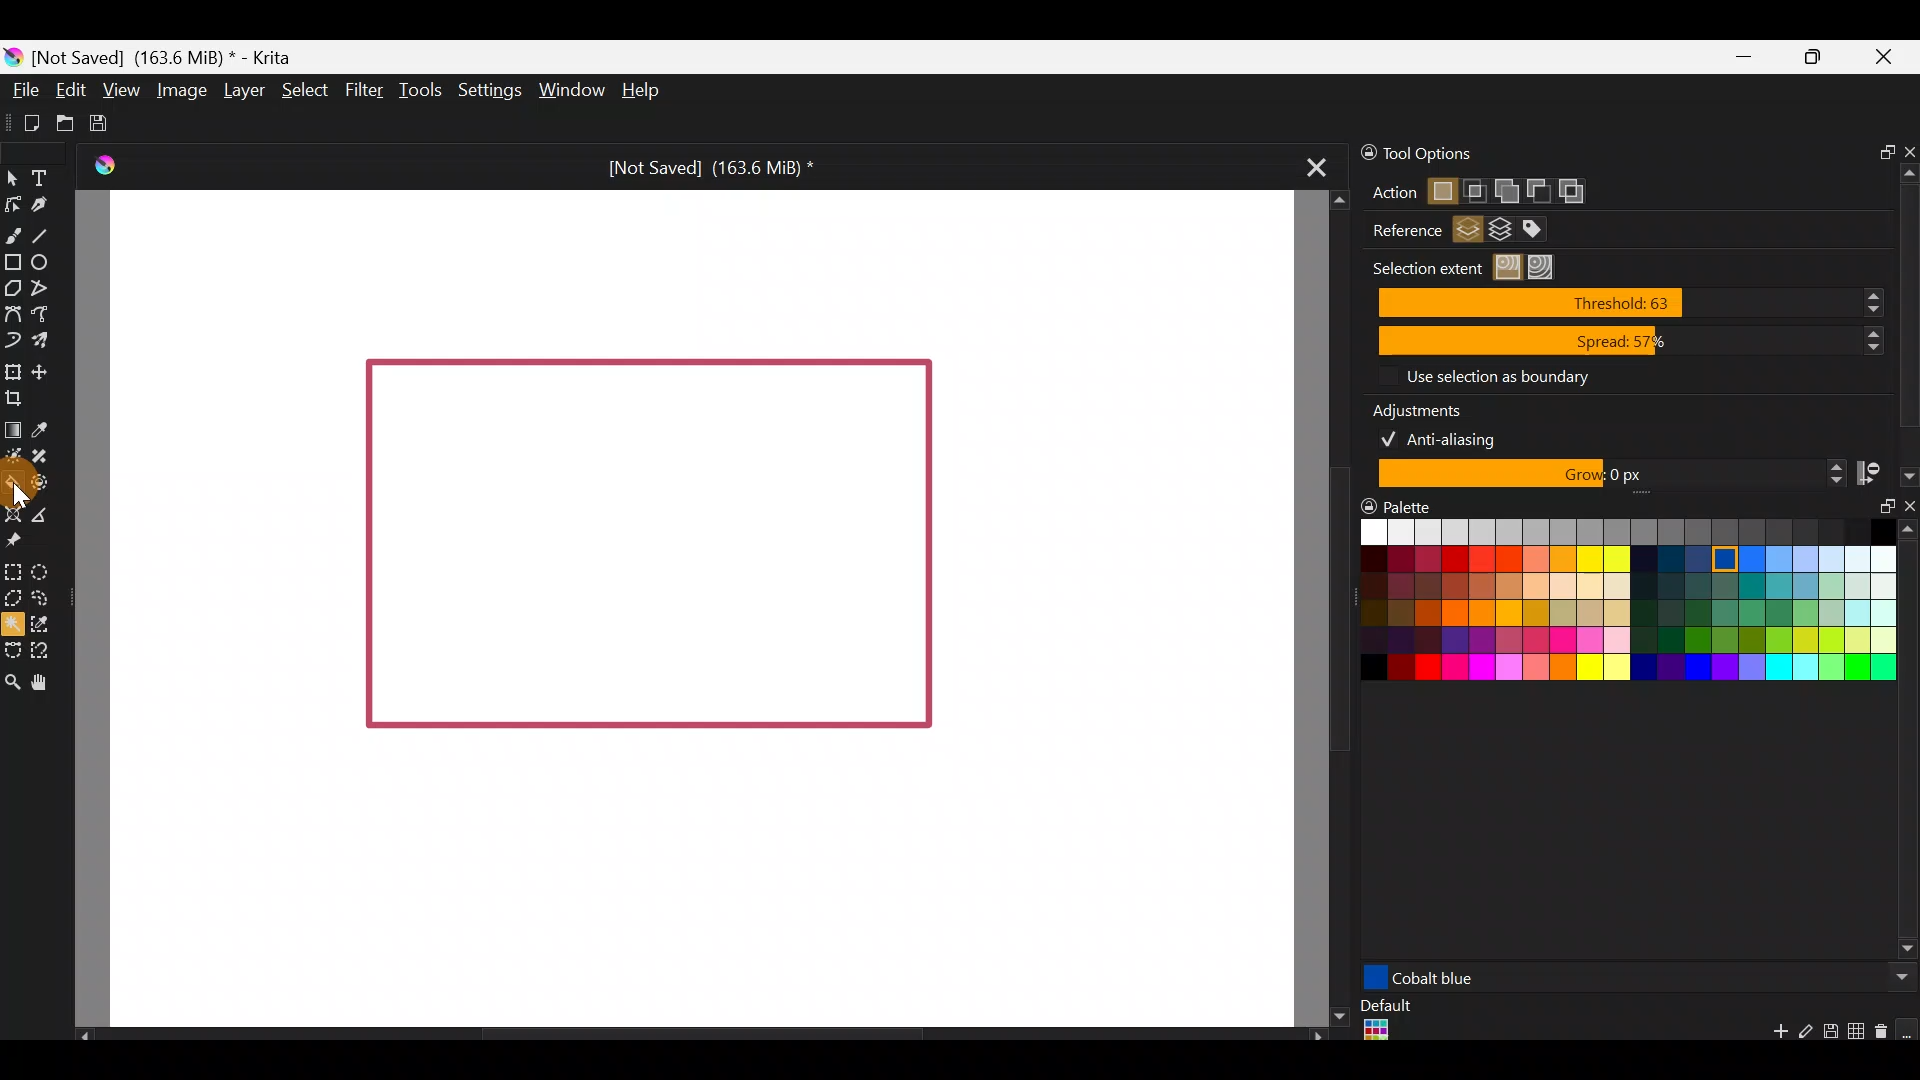  Describe the element at coordinates (1528, 977) in the screenshot. I see `Purple color` at that location.